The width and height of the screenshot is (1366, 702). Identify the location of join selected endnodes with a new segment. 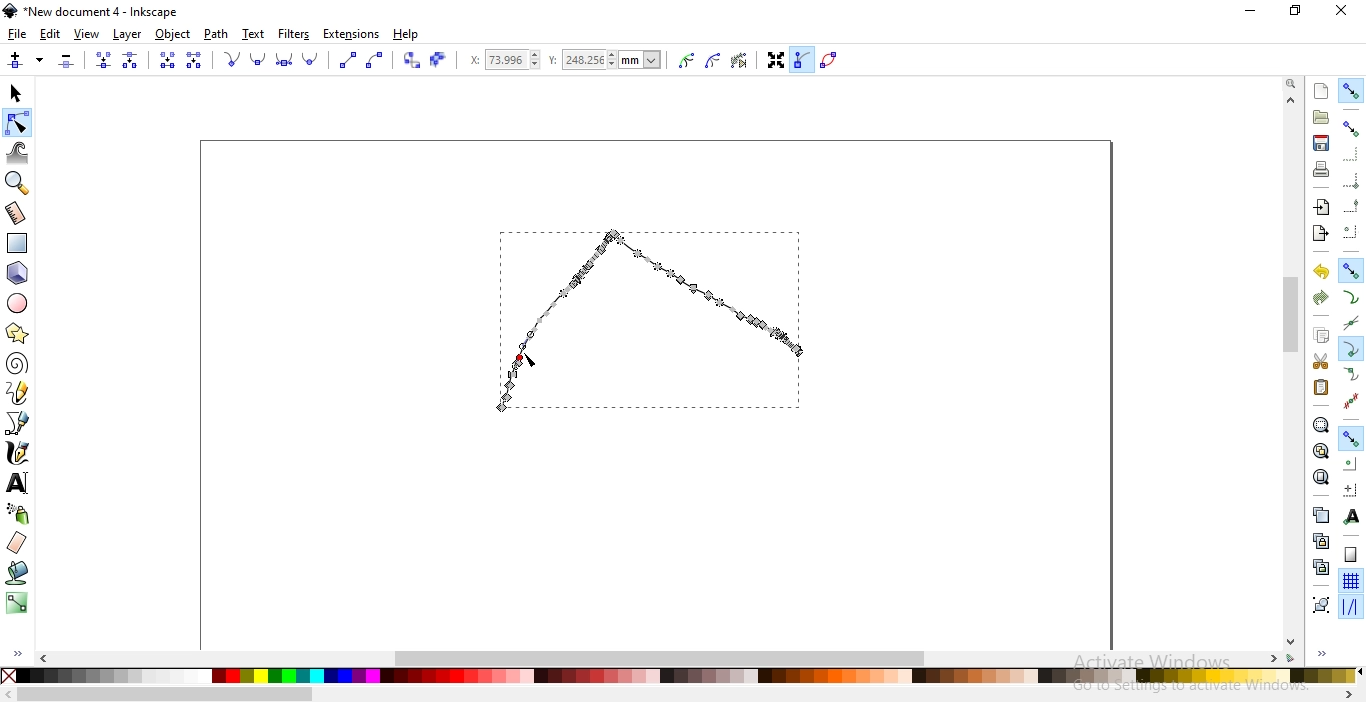
(166, 60).